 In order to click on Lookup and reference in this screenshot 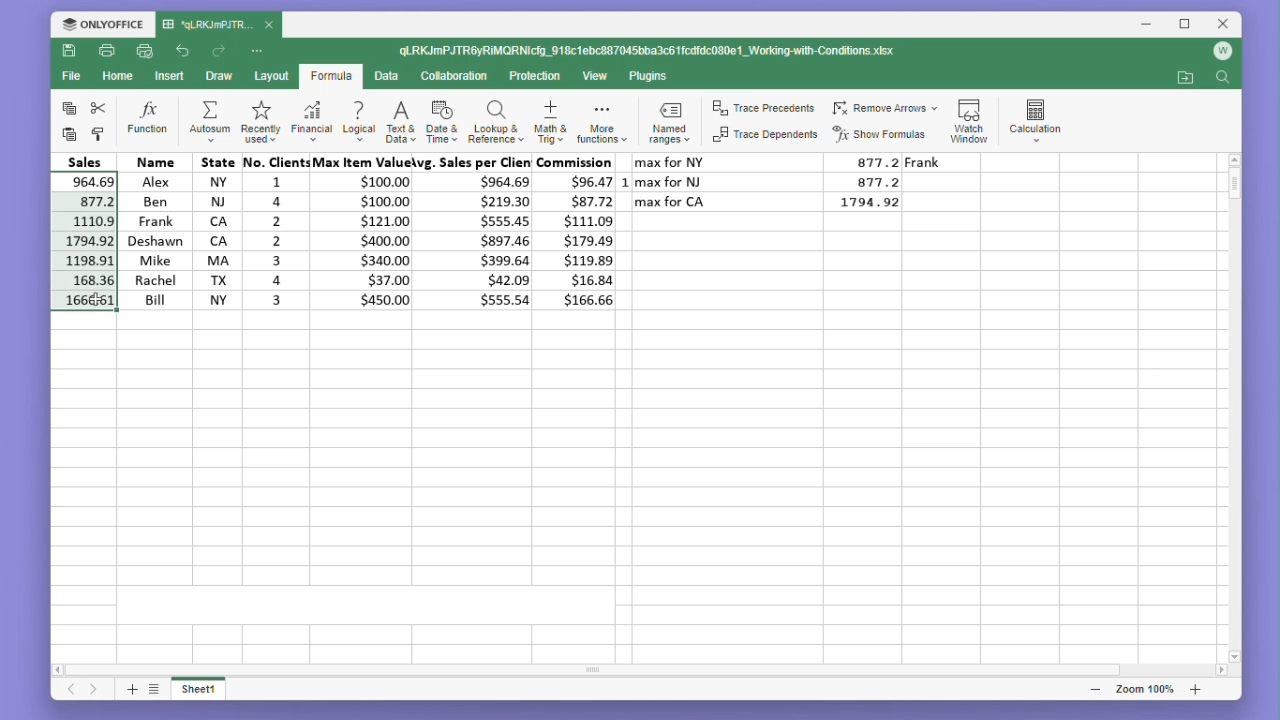, I will do `click(496, 120)`.